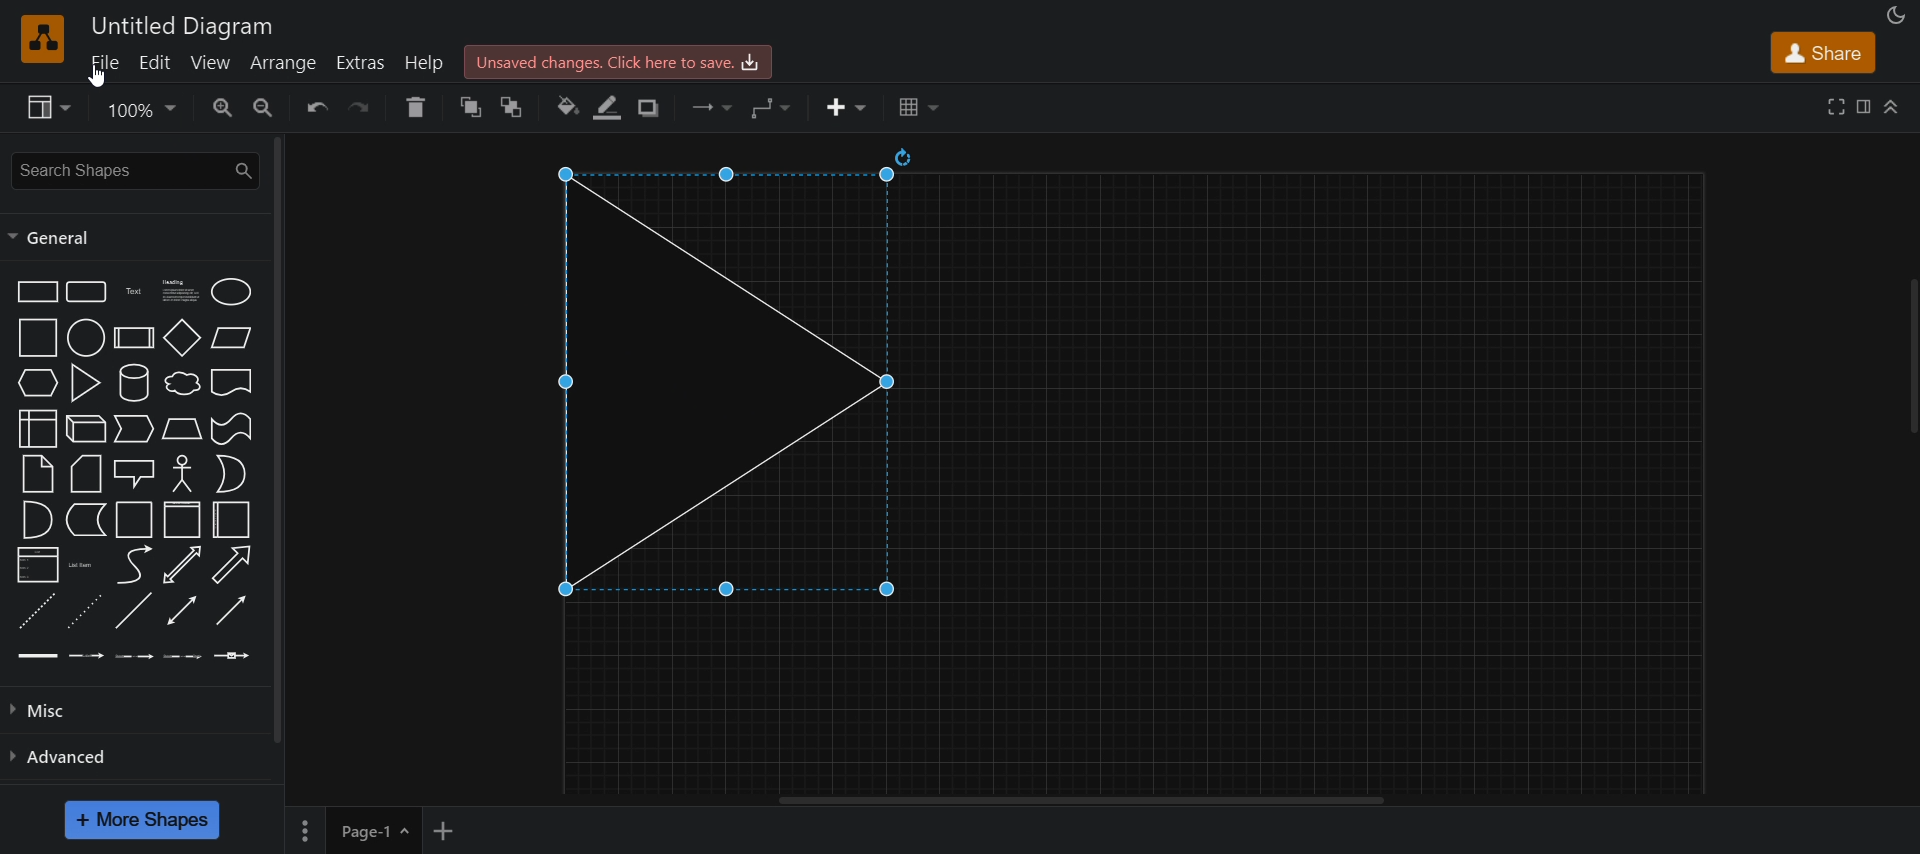  Describe the element at coordinates (145, 820) in the screenshot. I see `more shapes` at that location.